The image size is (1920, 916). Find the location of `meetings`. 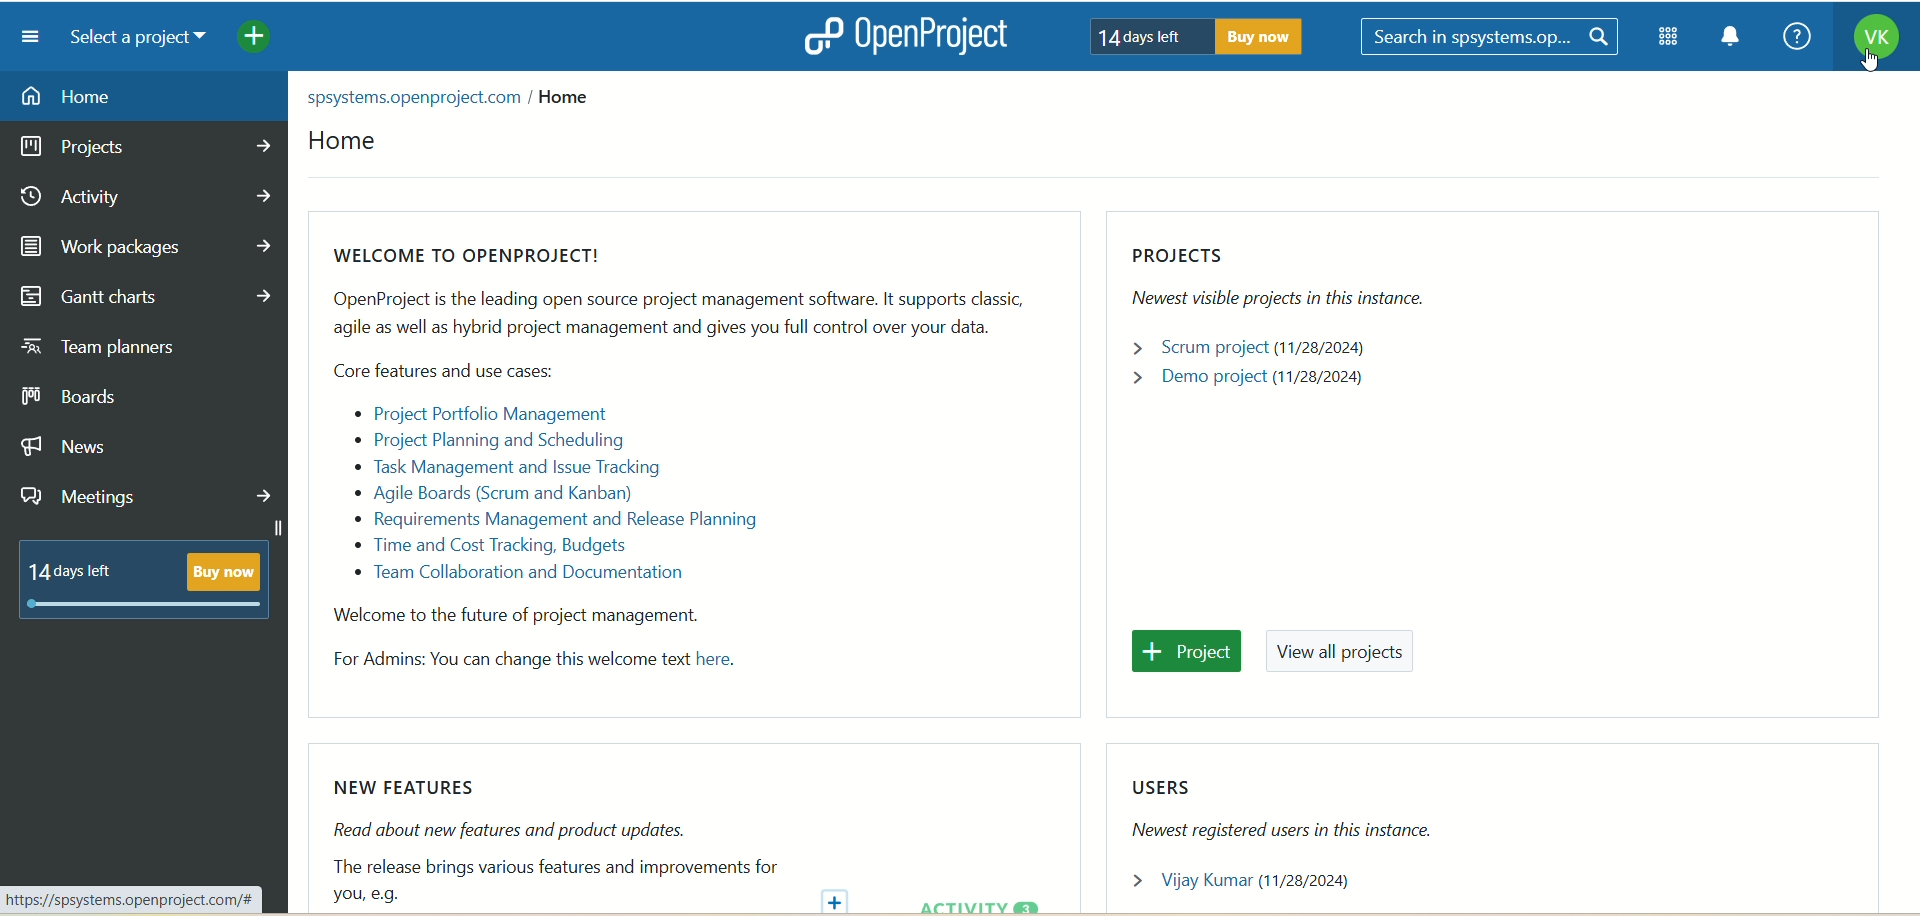

meetings is located at coordinates (151, 494).